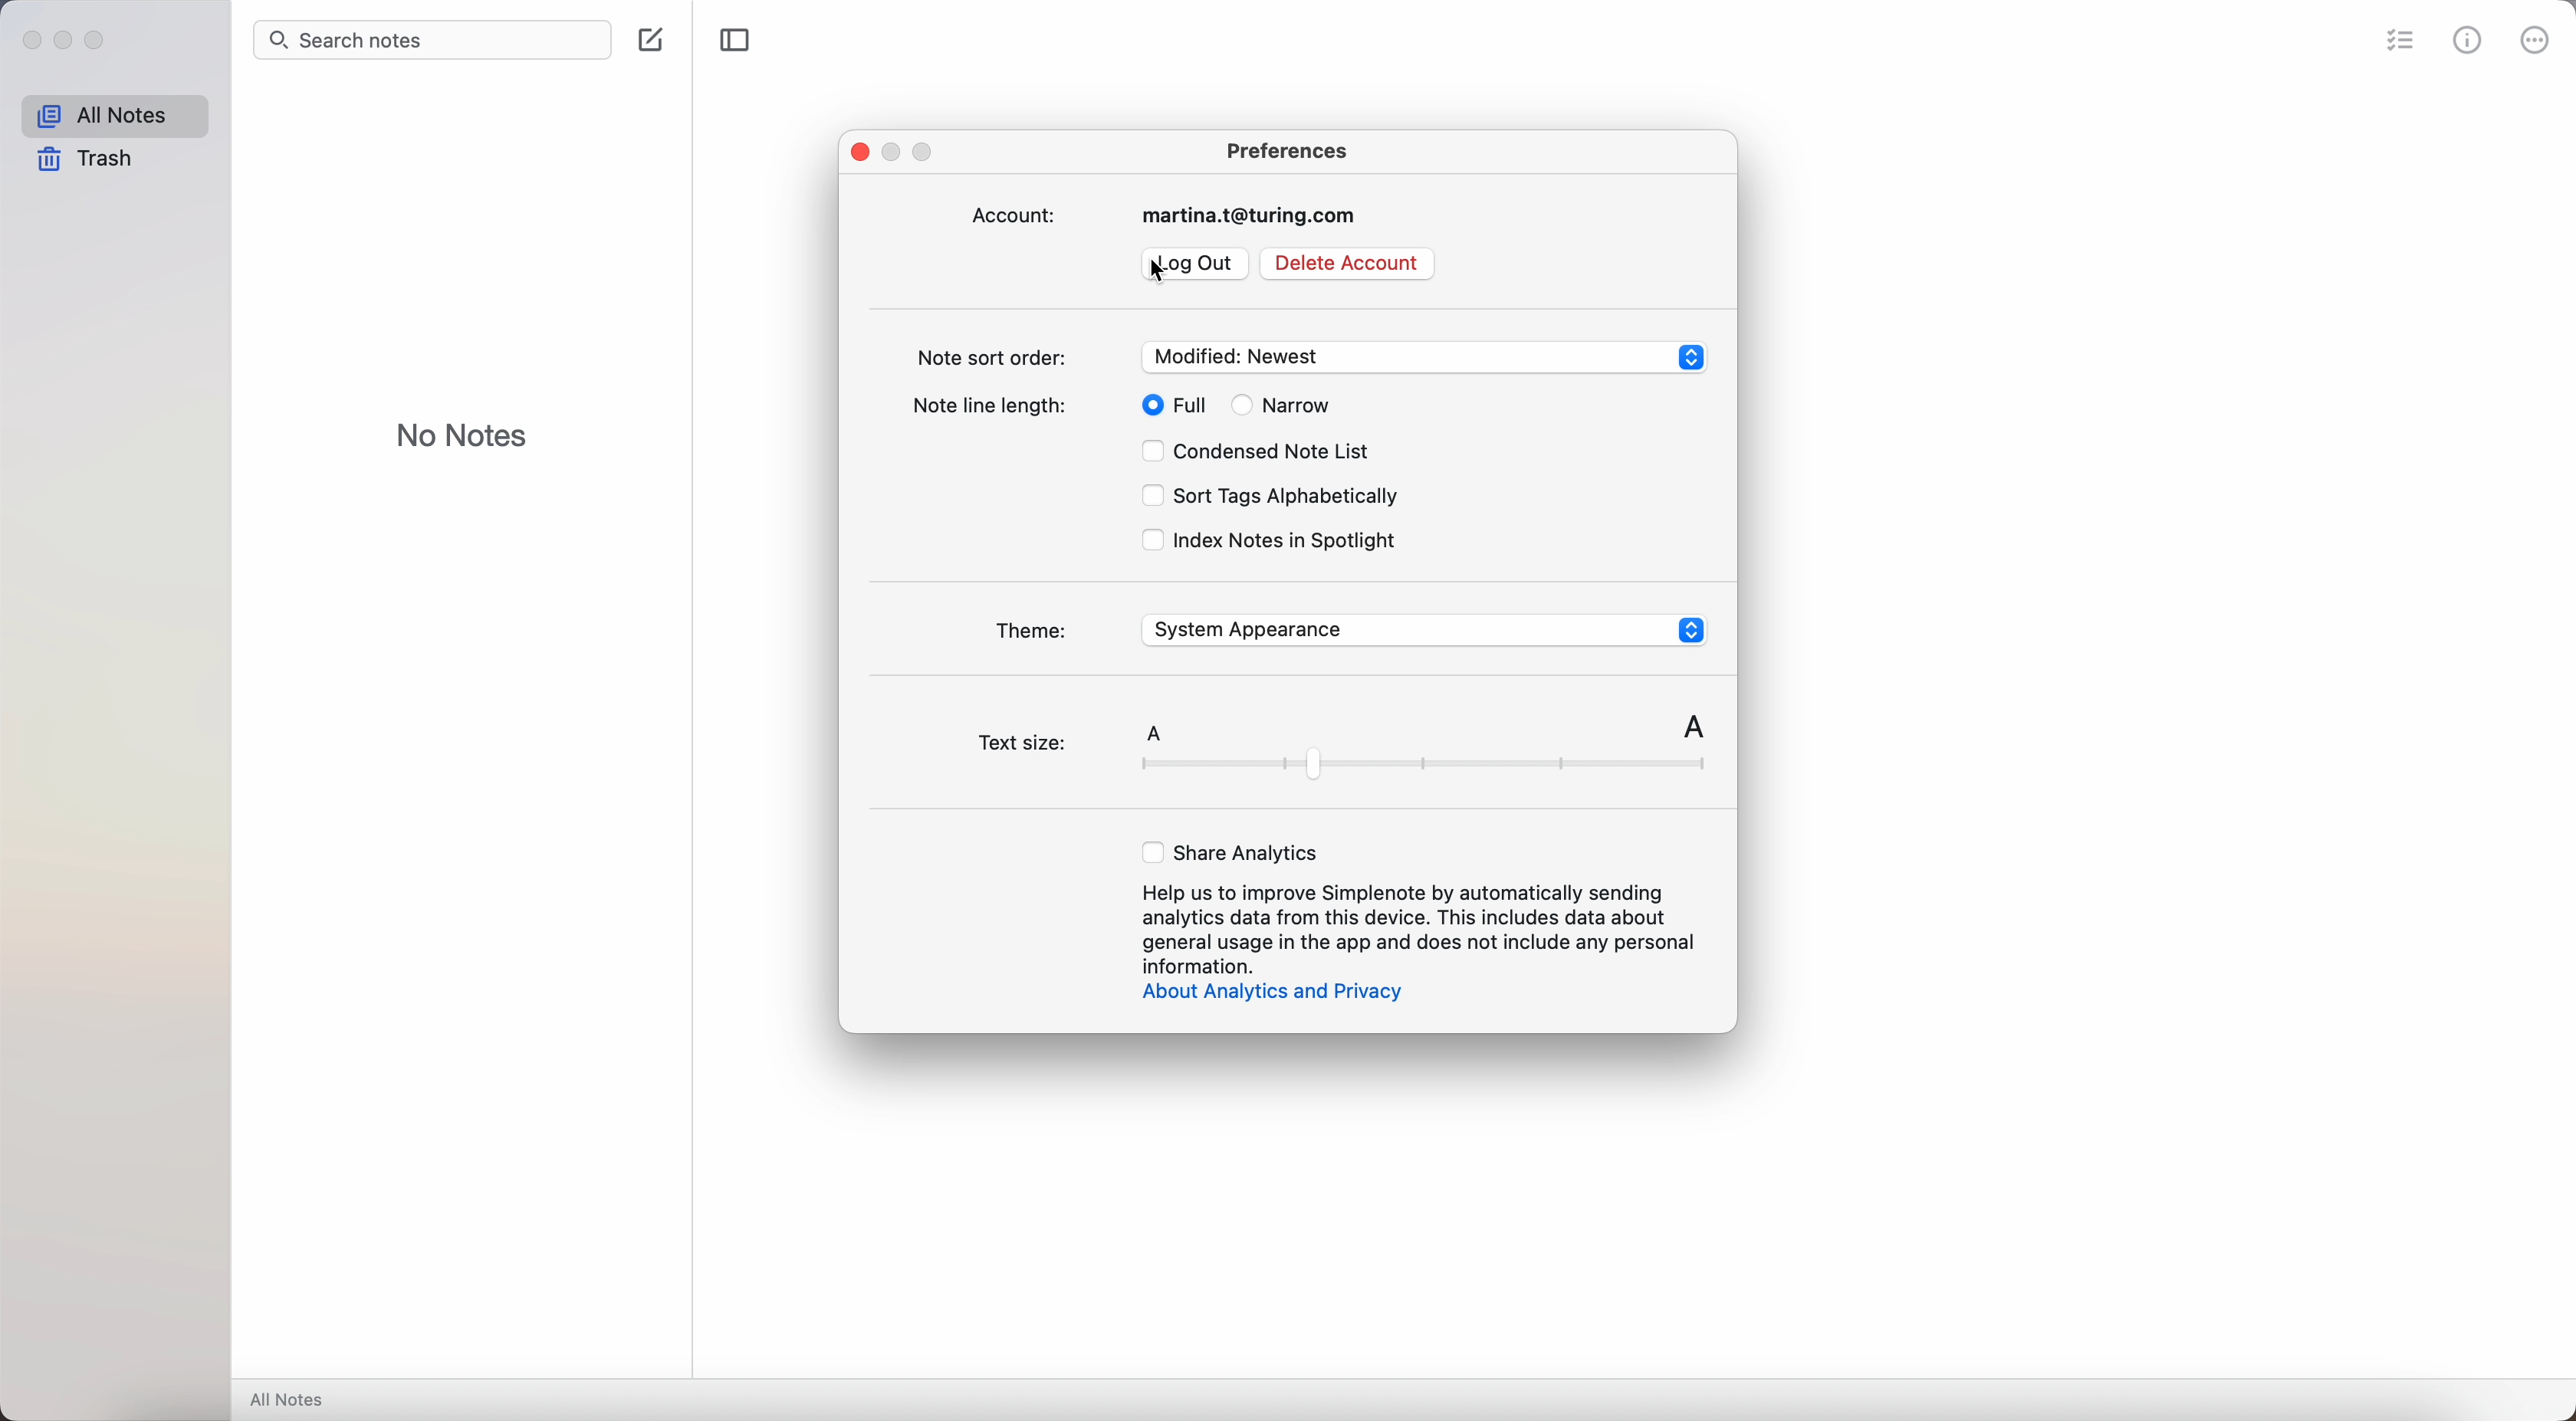 This screenshot has height=1421, width=2576. Describe the element at coordinates (1279, 997) in the screenshot. I see `about analytics and privacy` at that location.